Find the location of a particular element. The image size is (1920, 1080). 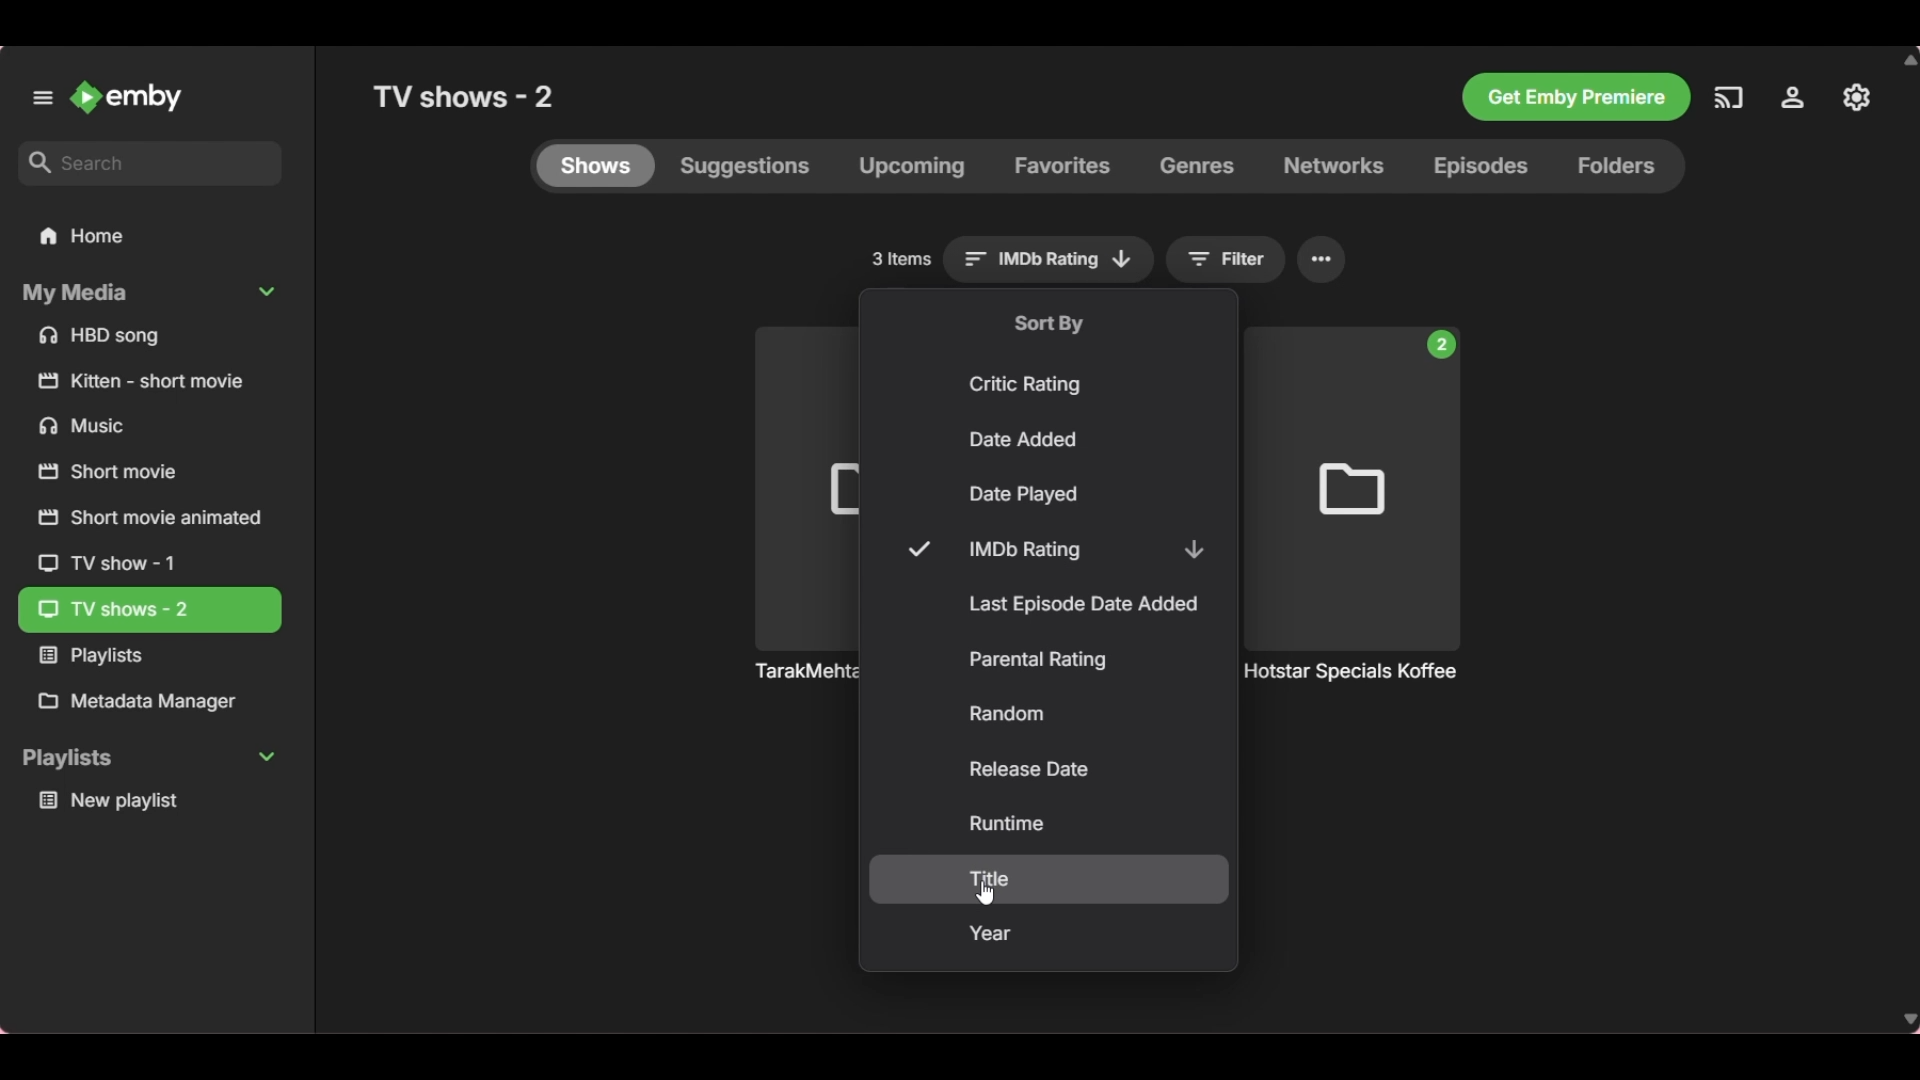

Collapse Playlists is located at coordinates (147, 759).